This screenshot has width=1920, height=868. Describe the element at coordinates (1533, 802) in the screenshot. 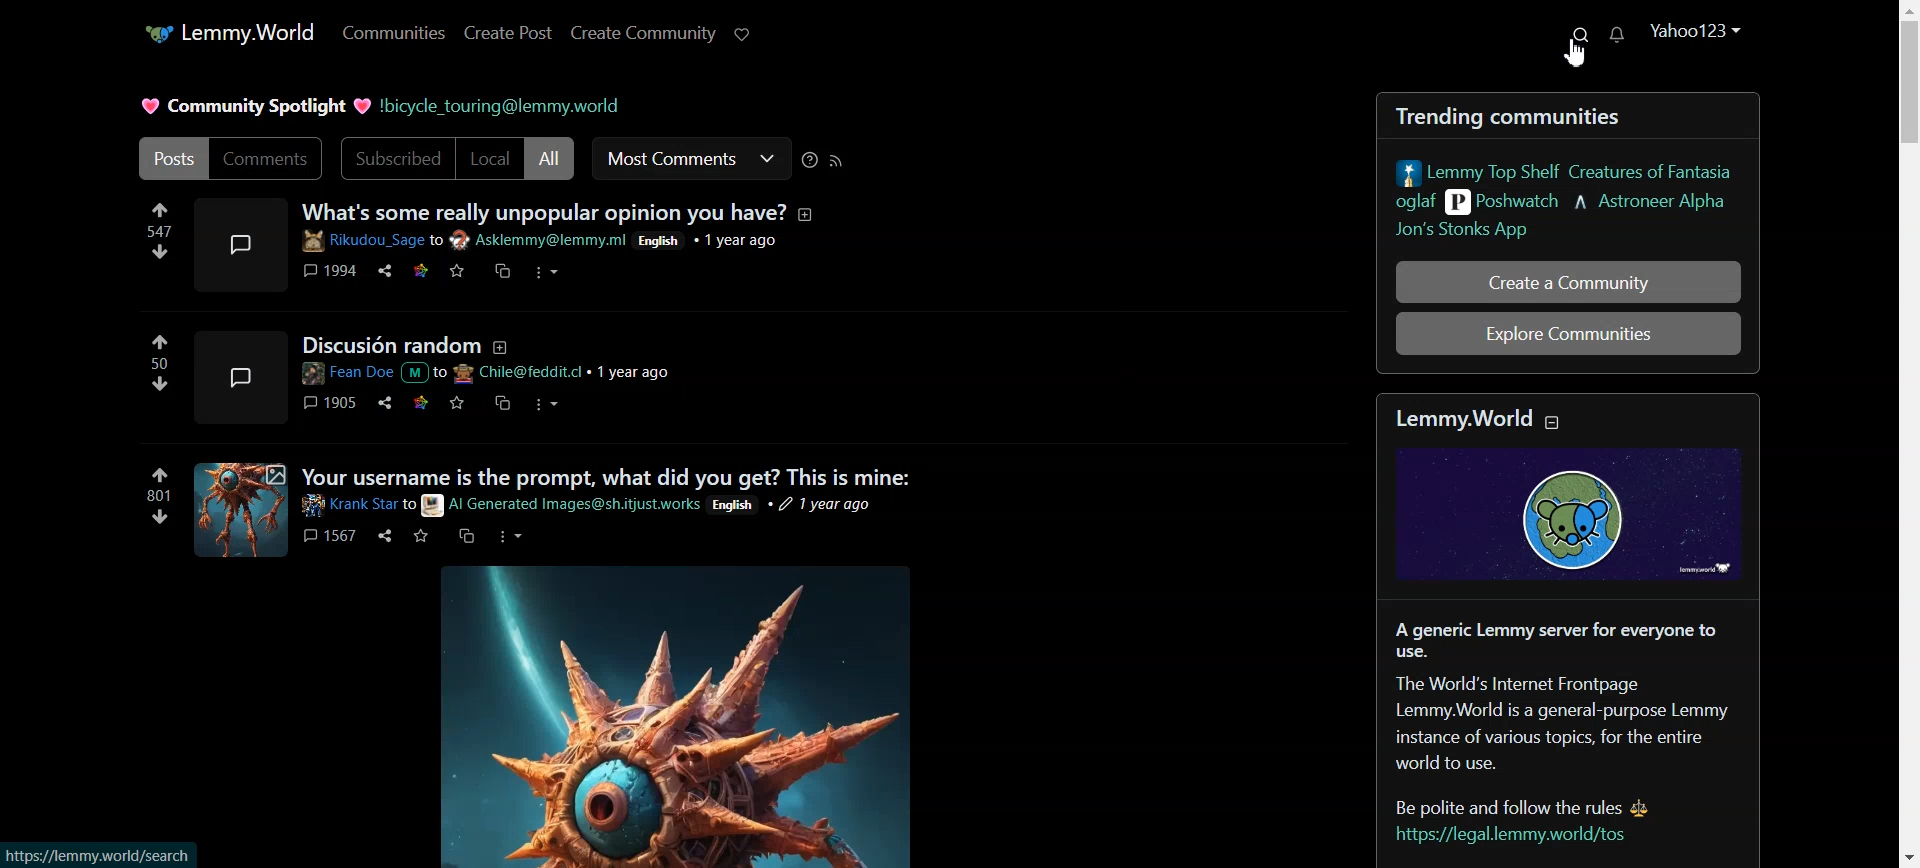

I see `Be polite and follow the rules` at that location.